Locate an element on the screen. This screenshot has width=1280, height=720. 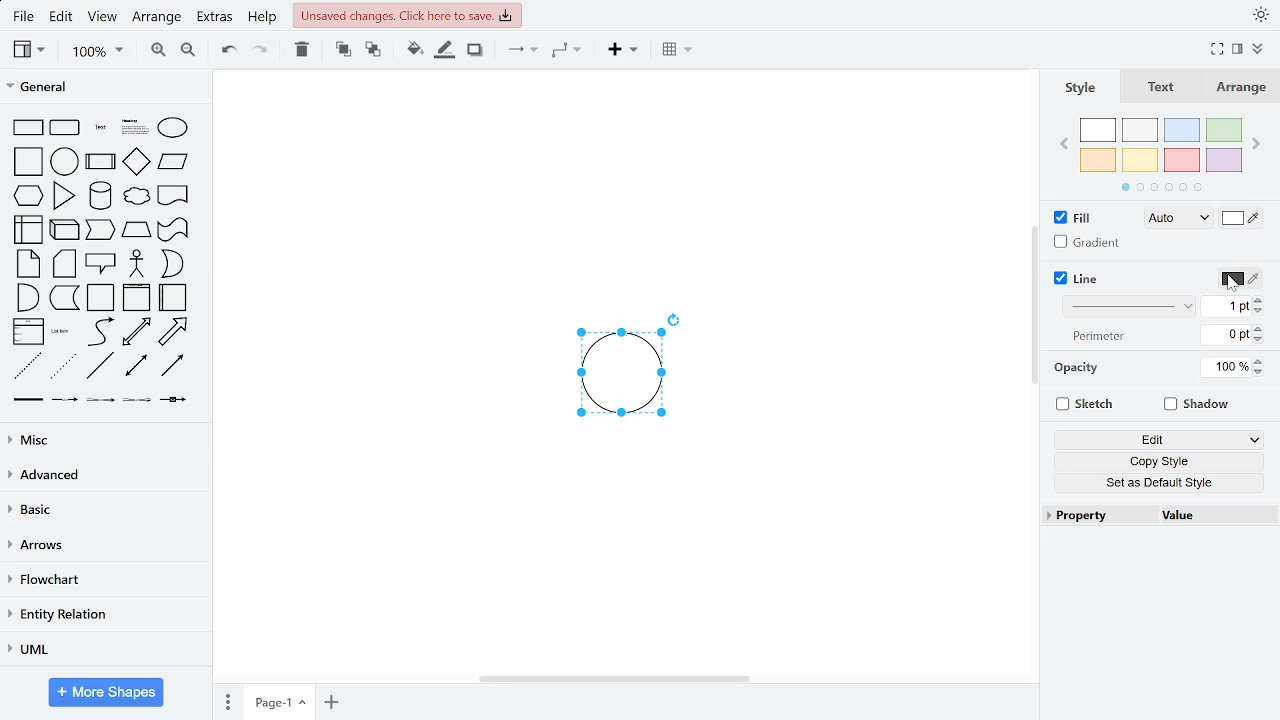
edit is located at coordinates (1161, 440).